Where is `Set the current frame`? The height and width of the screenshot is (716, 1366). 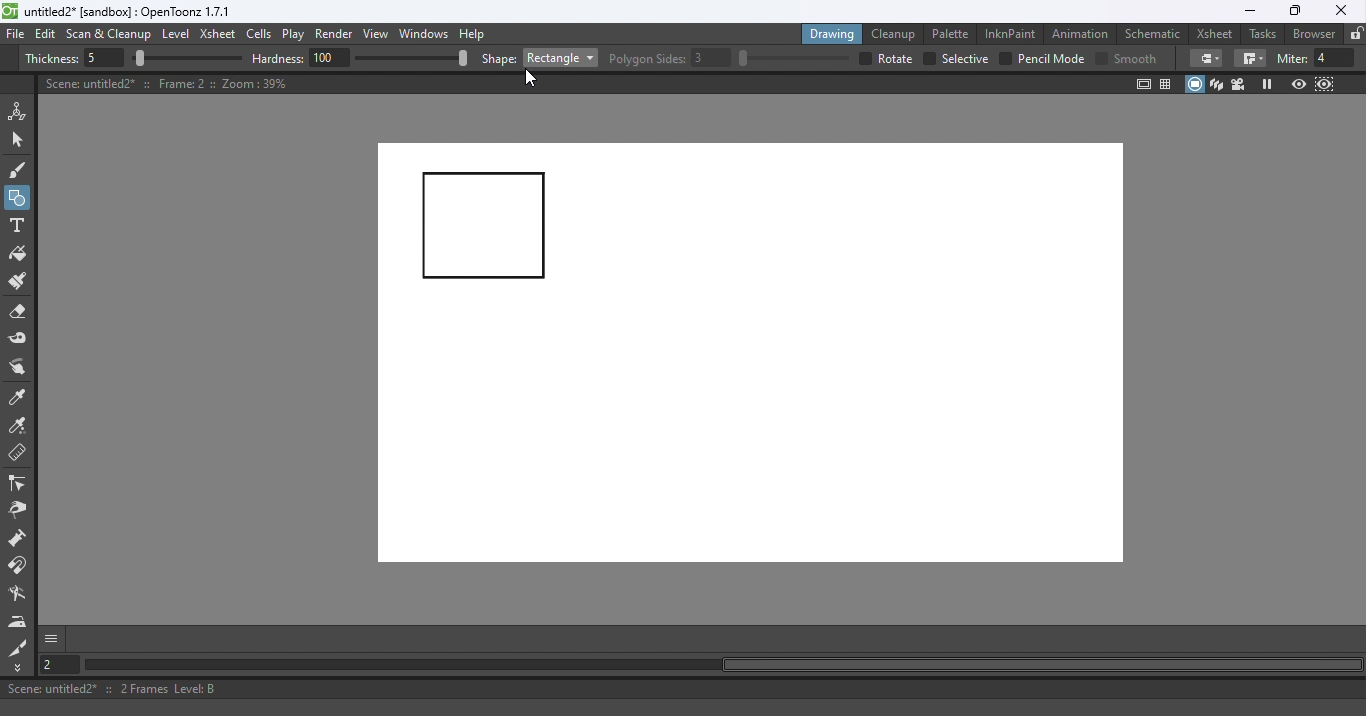 Set the current frame is located at coordinates (57, 664).